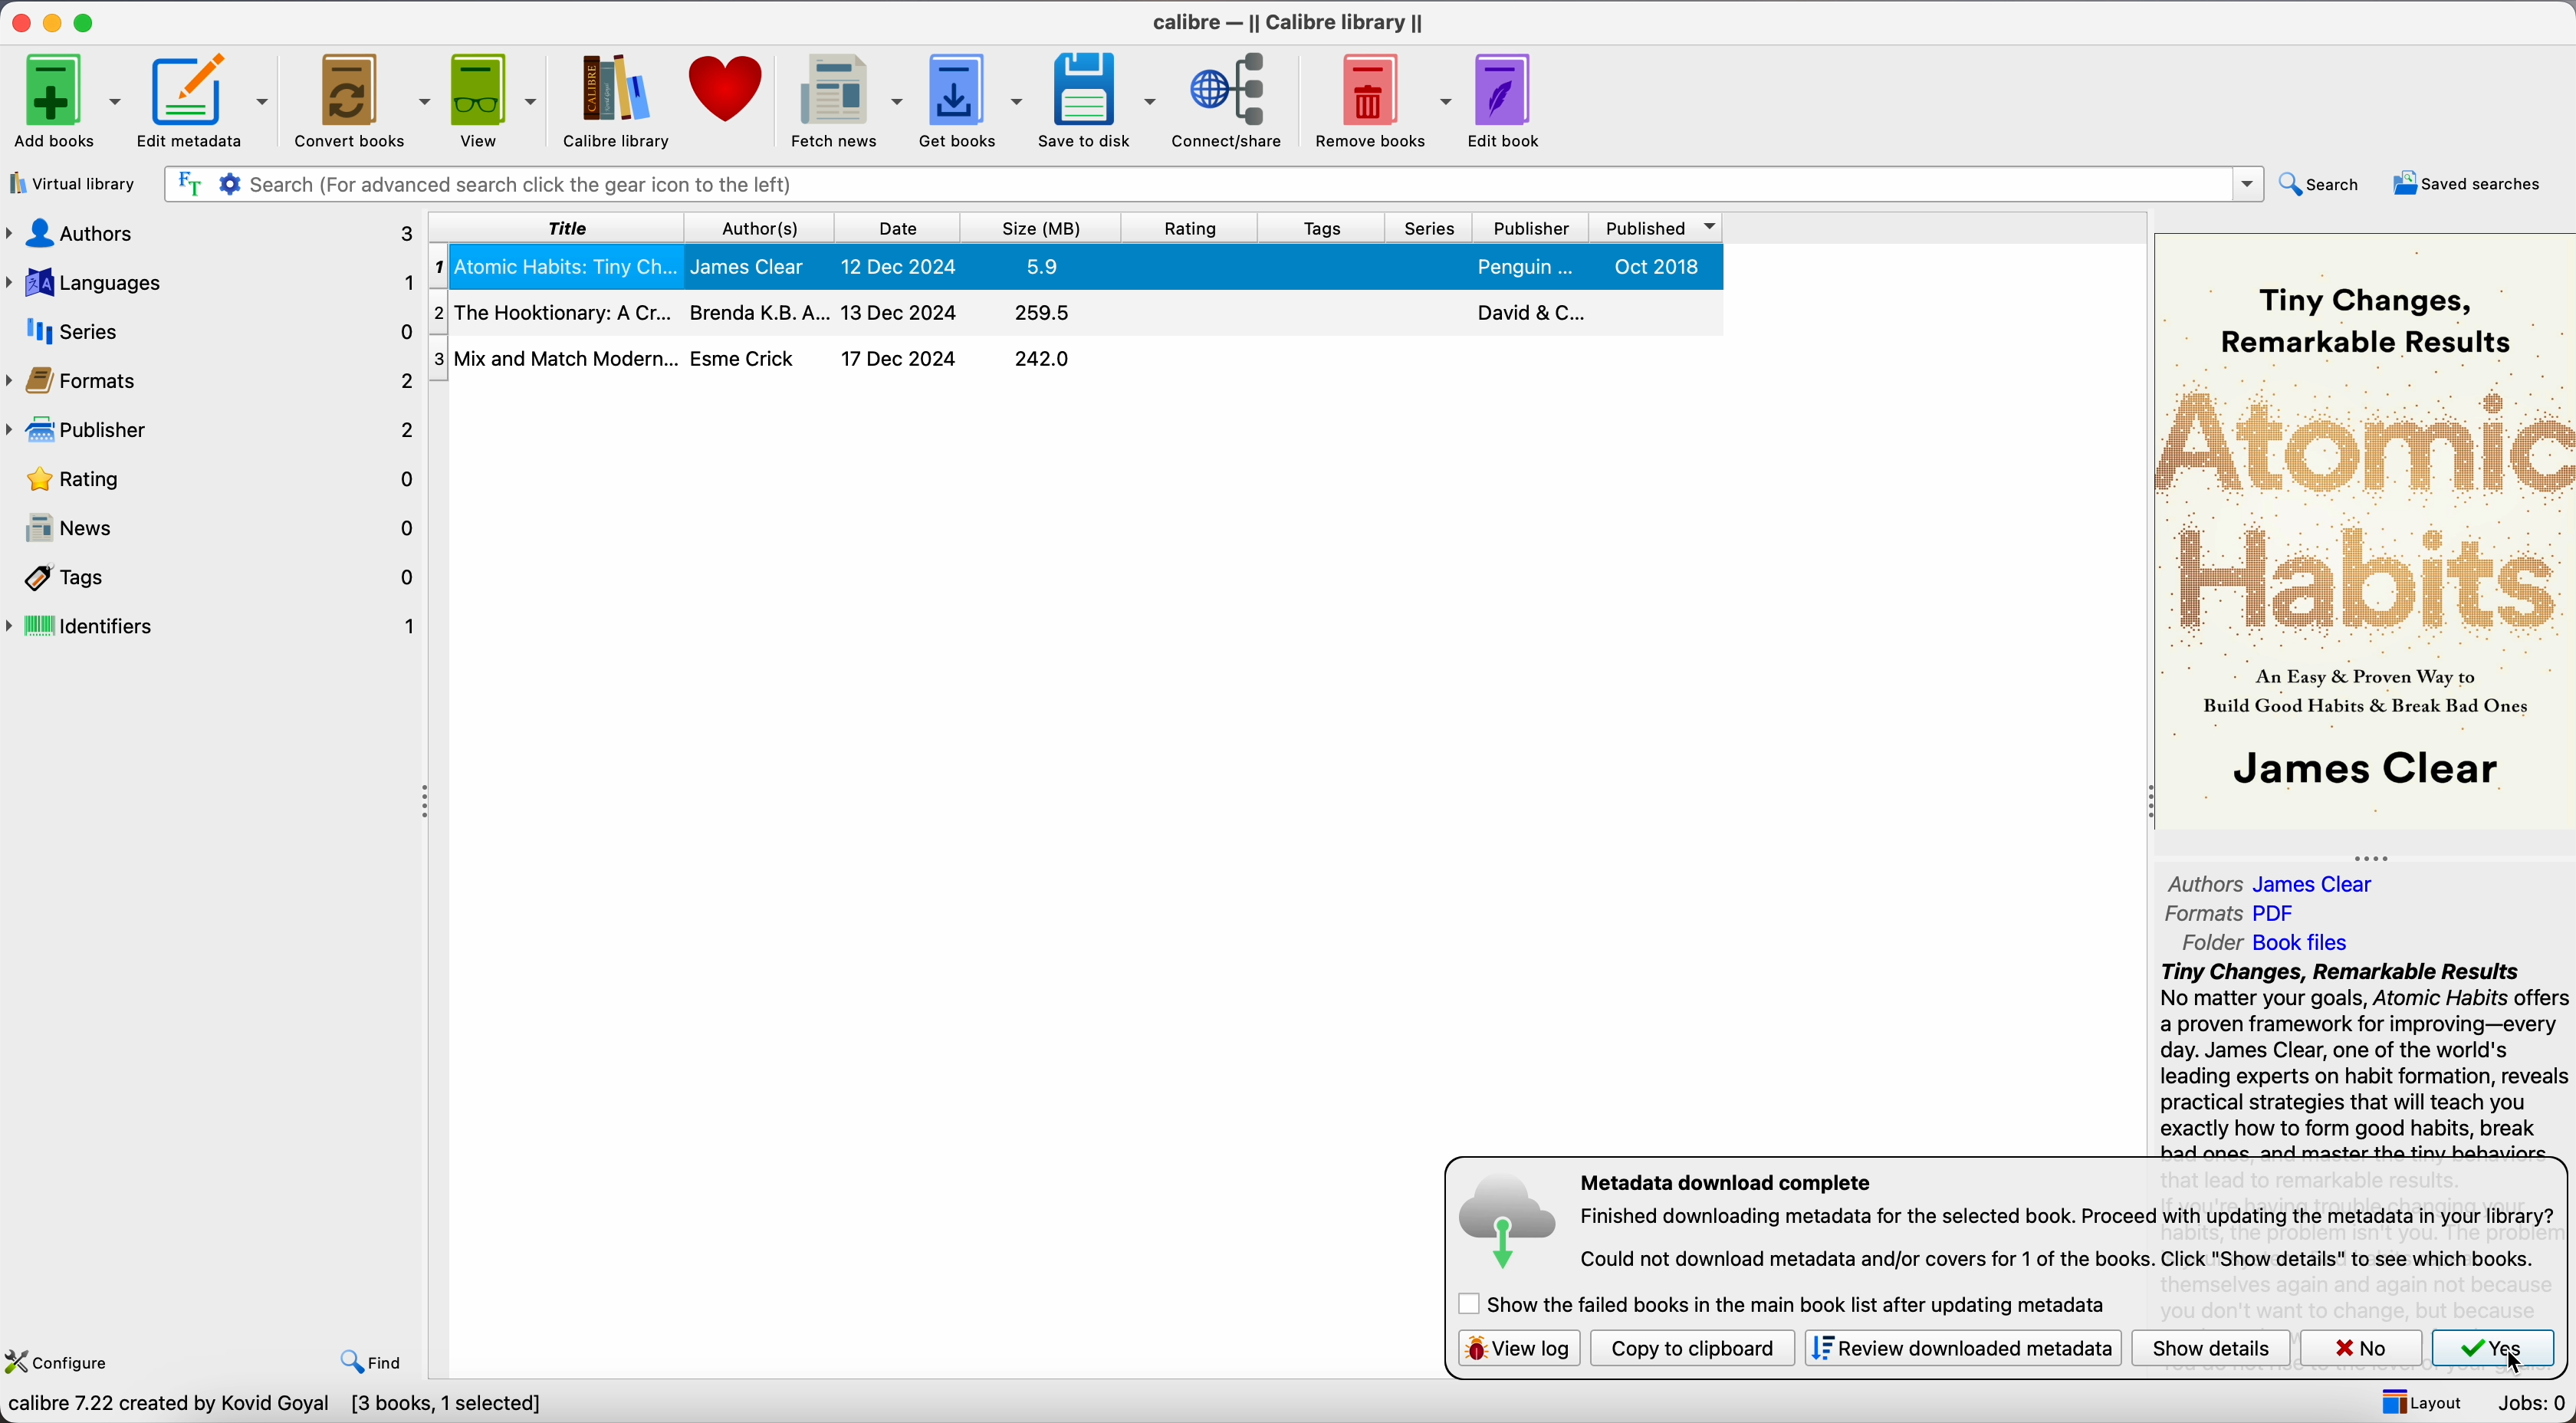  I want to click on David & C..., so click(1527, 312).